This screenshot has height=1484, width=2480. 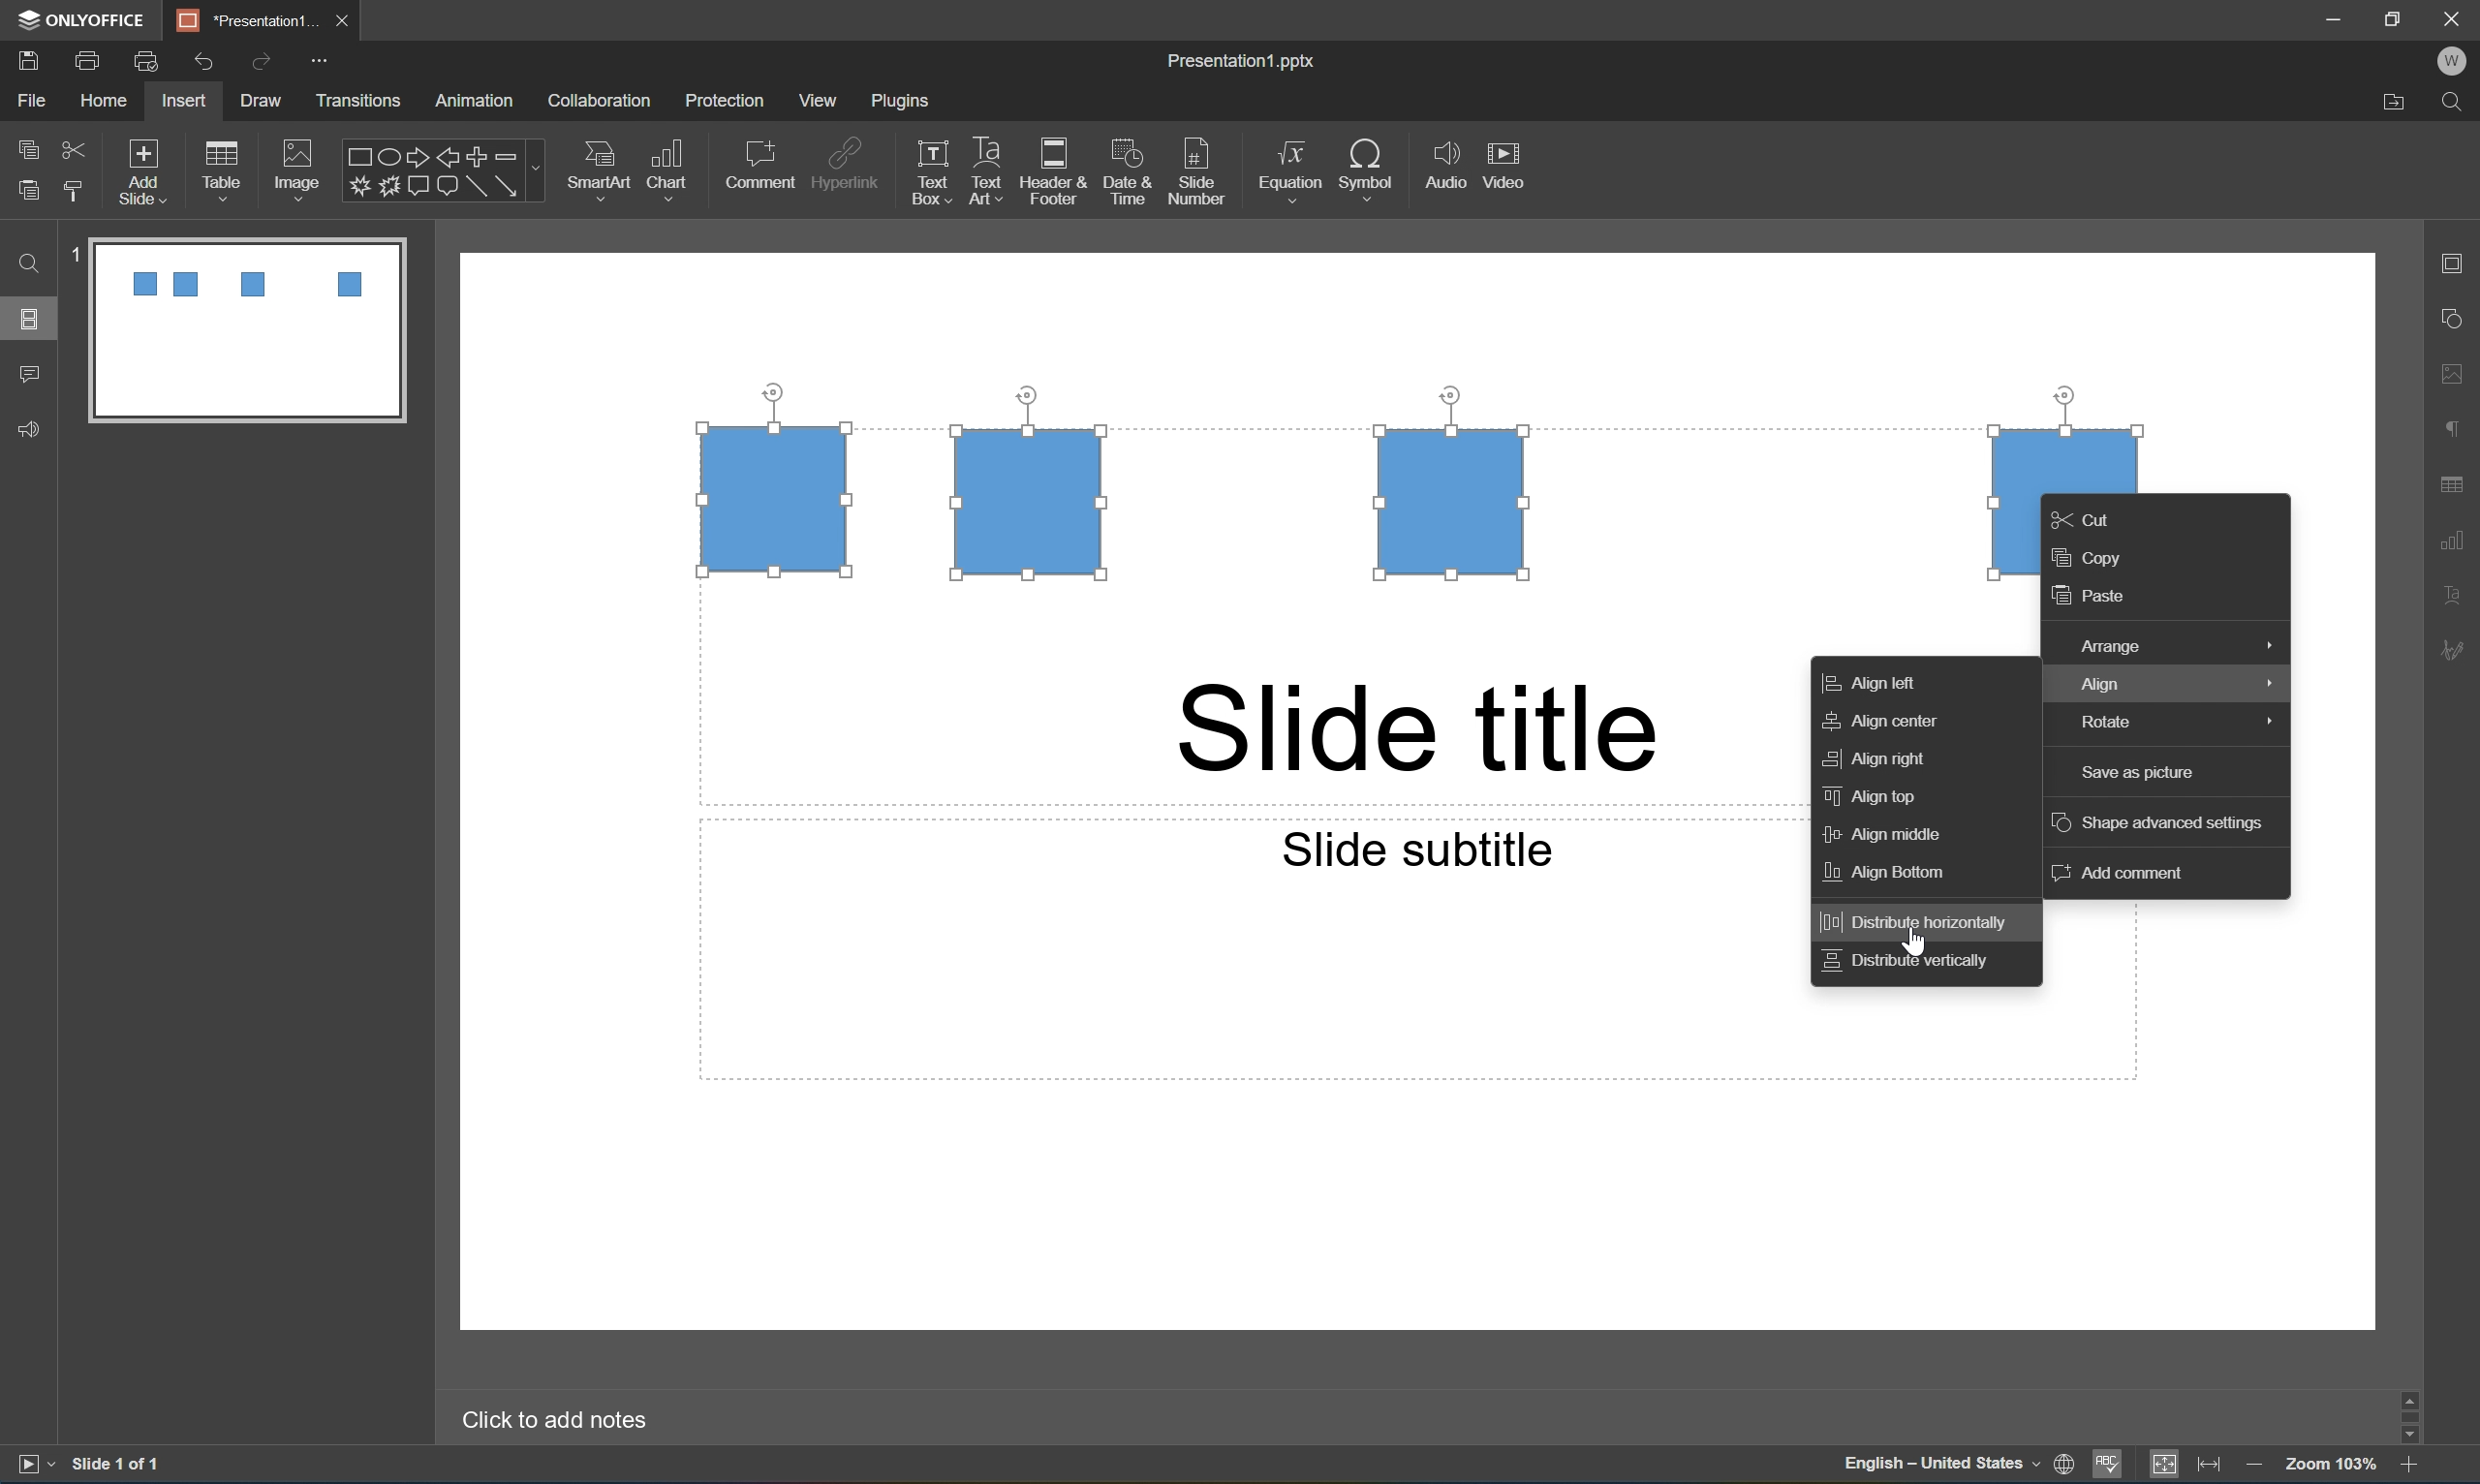 What do you see at coordinates (561, 1420) in the screenshot?
I see `Click to add notes` at bounding box center [561, 1420].